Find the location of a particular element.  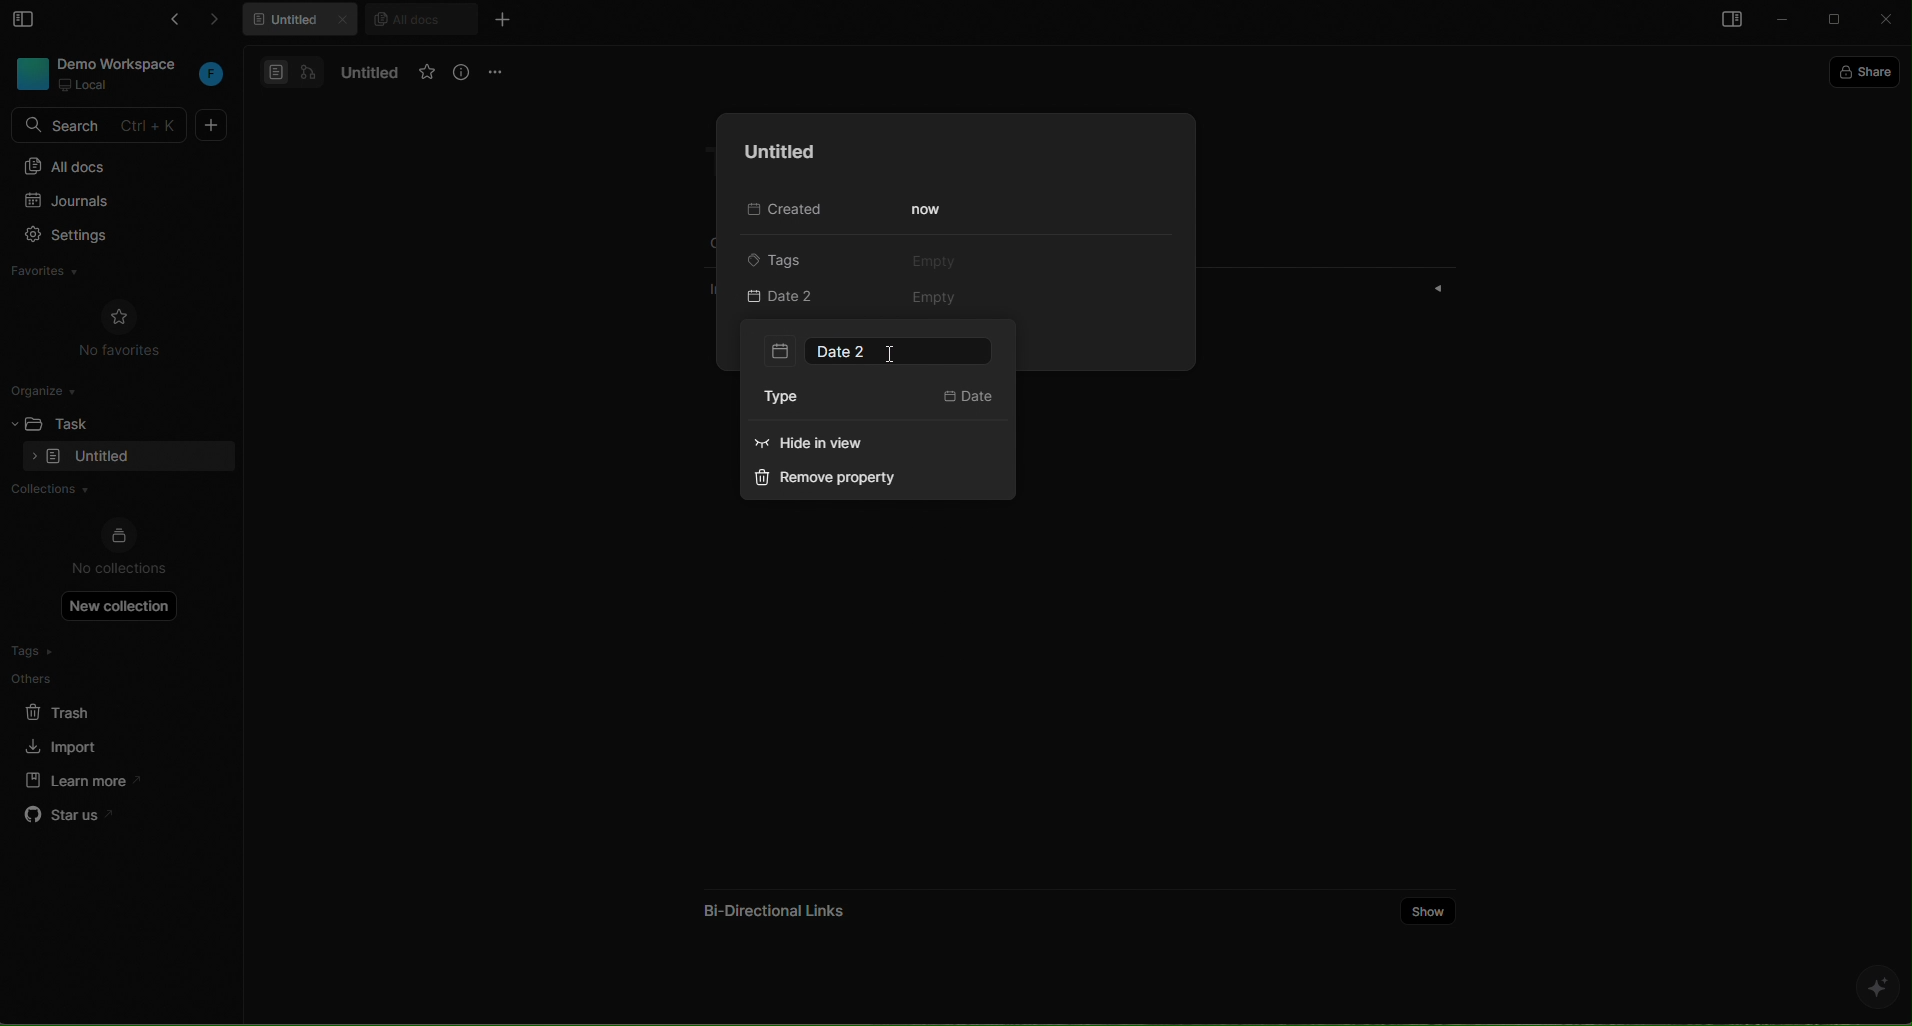

workspace initial is located at coordinates (212, 76).